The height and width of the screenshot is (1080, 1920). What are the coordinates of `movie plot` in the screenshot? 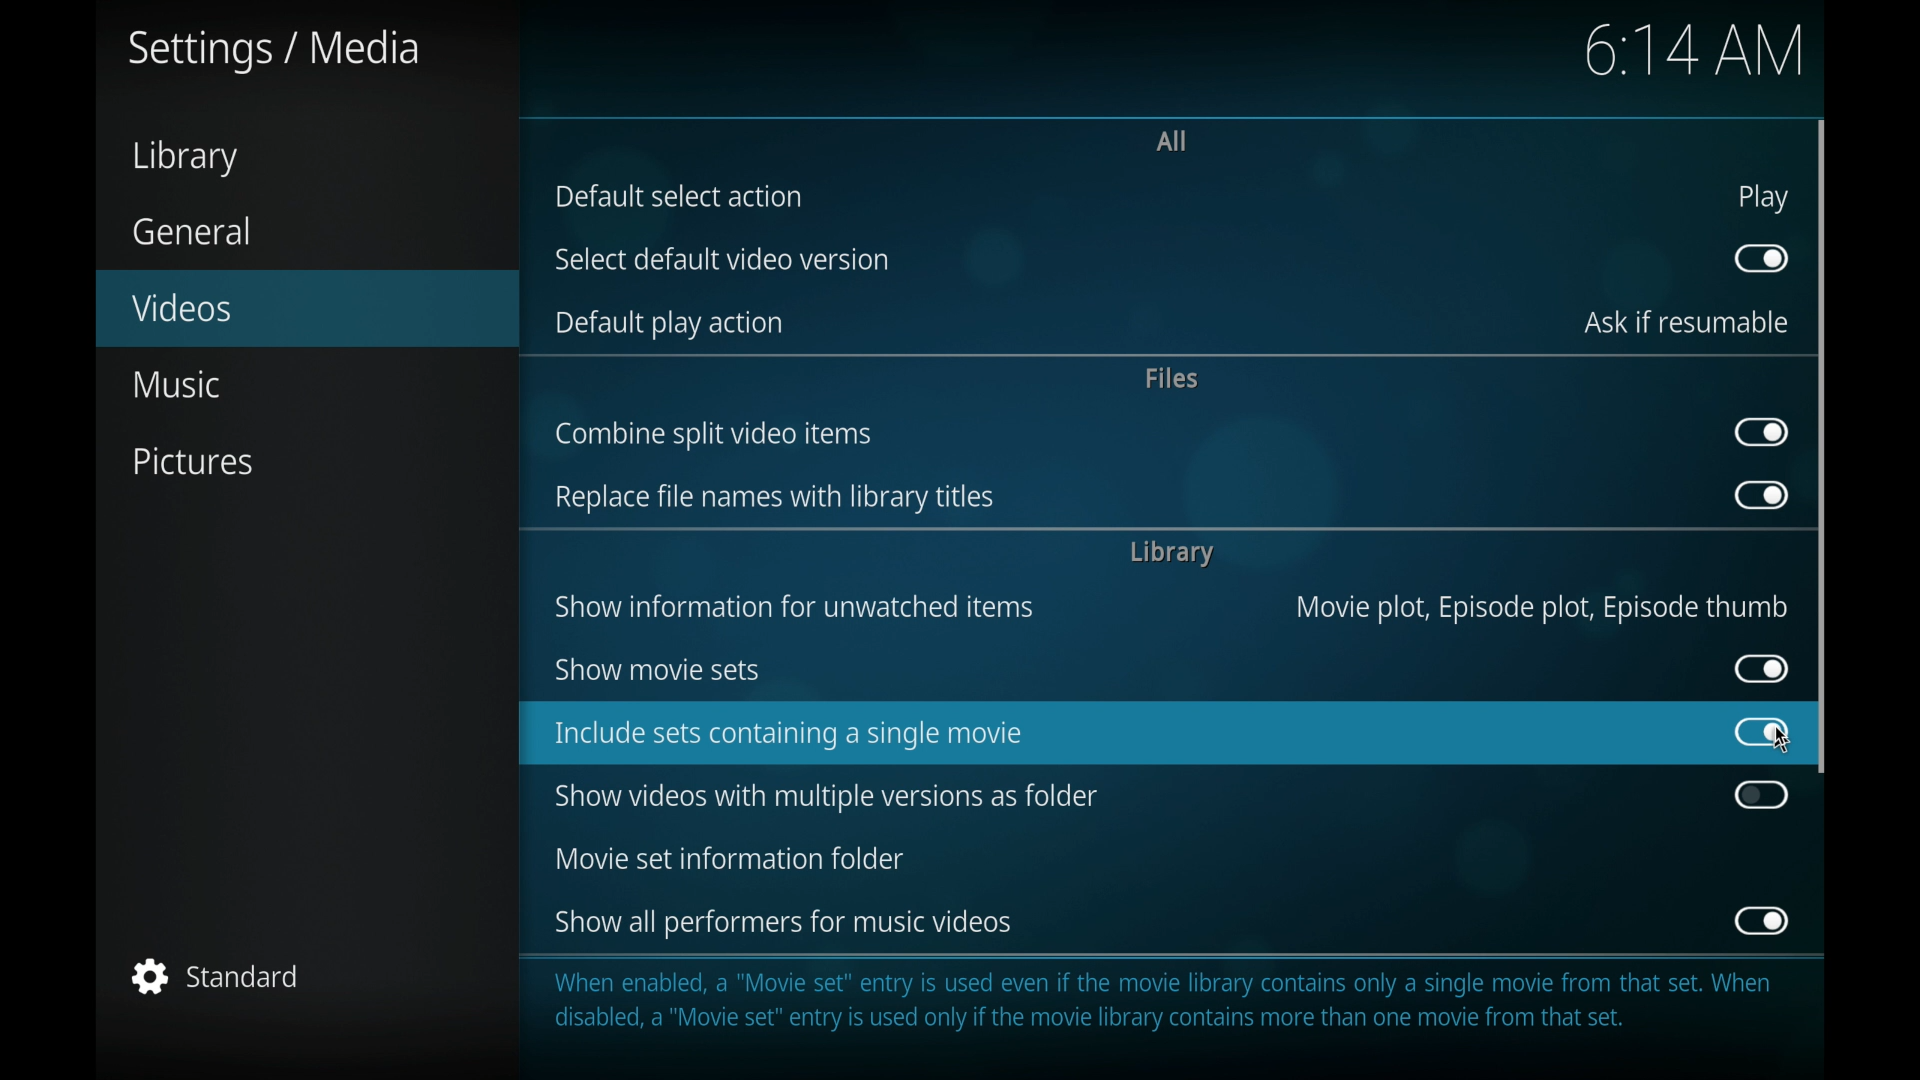 It's located at (1541, 609).